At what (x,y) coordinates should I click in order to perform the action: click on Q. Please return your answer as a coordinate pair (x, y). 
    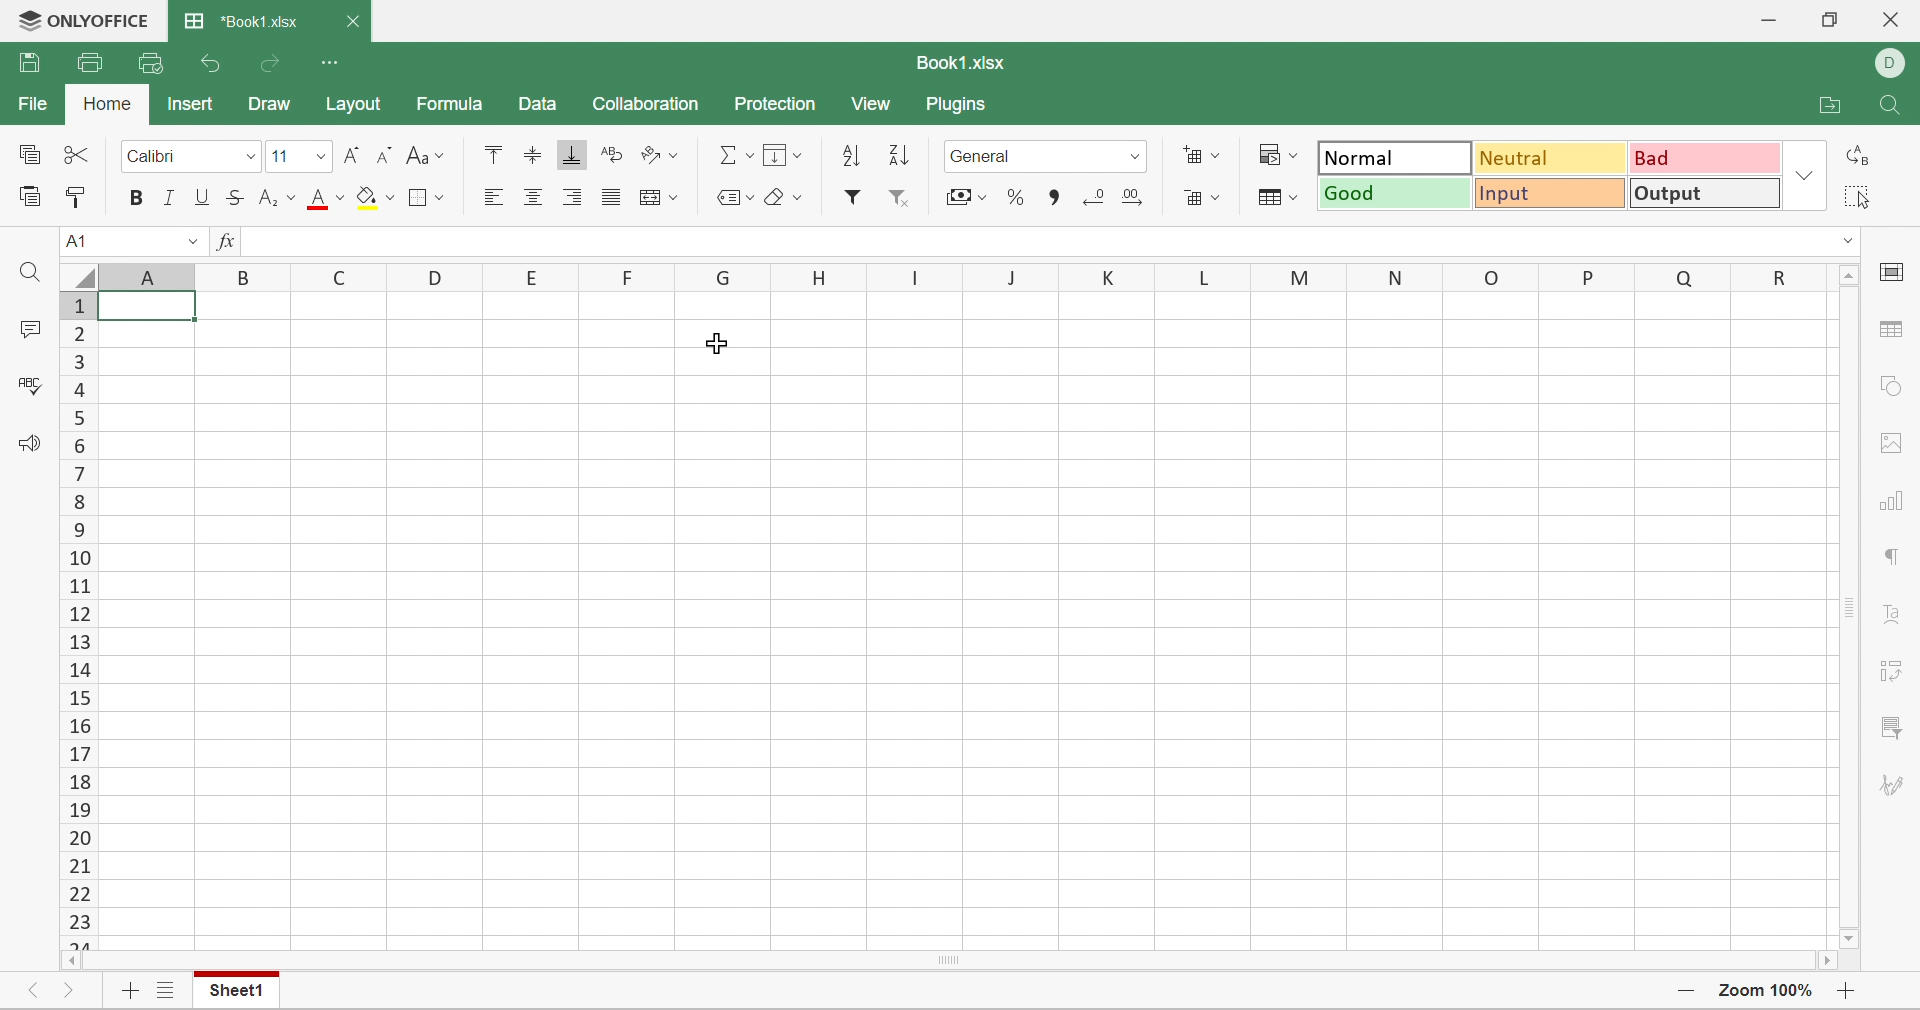
    Looking at the image, I should click on (1685, 274).